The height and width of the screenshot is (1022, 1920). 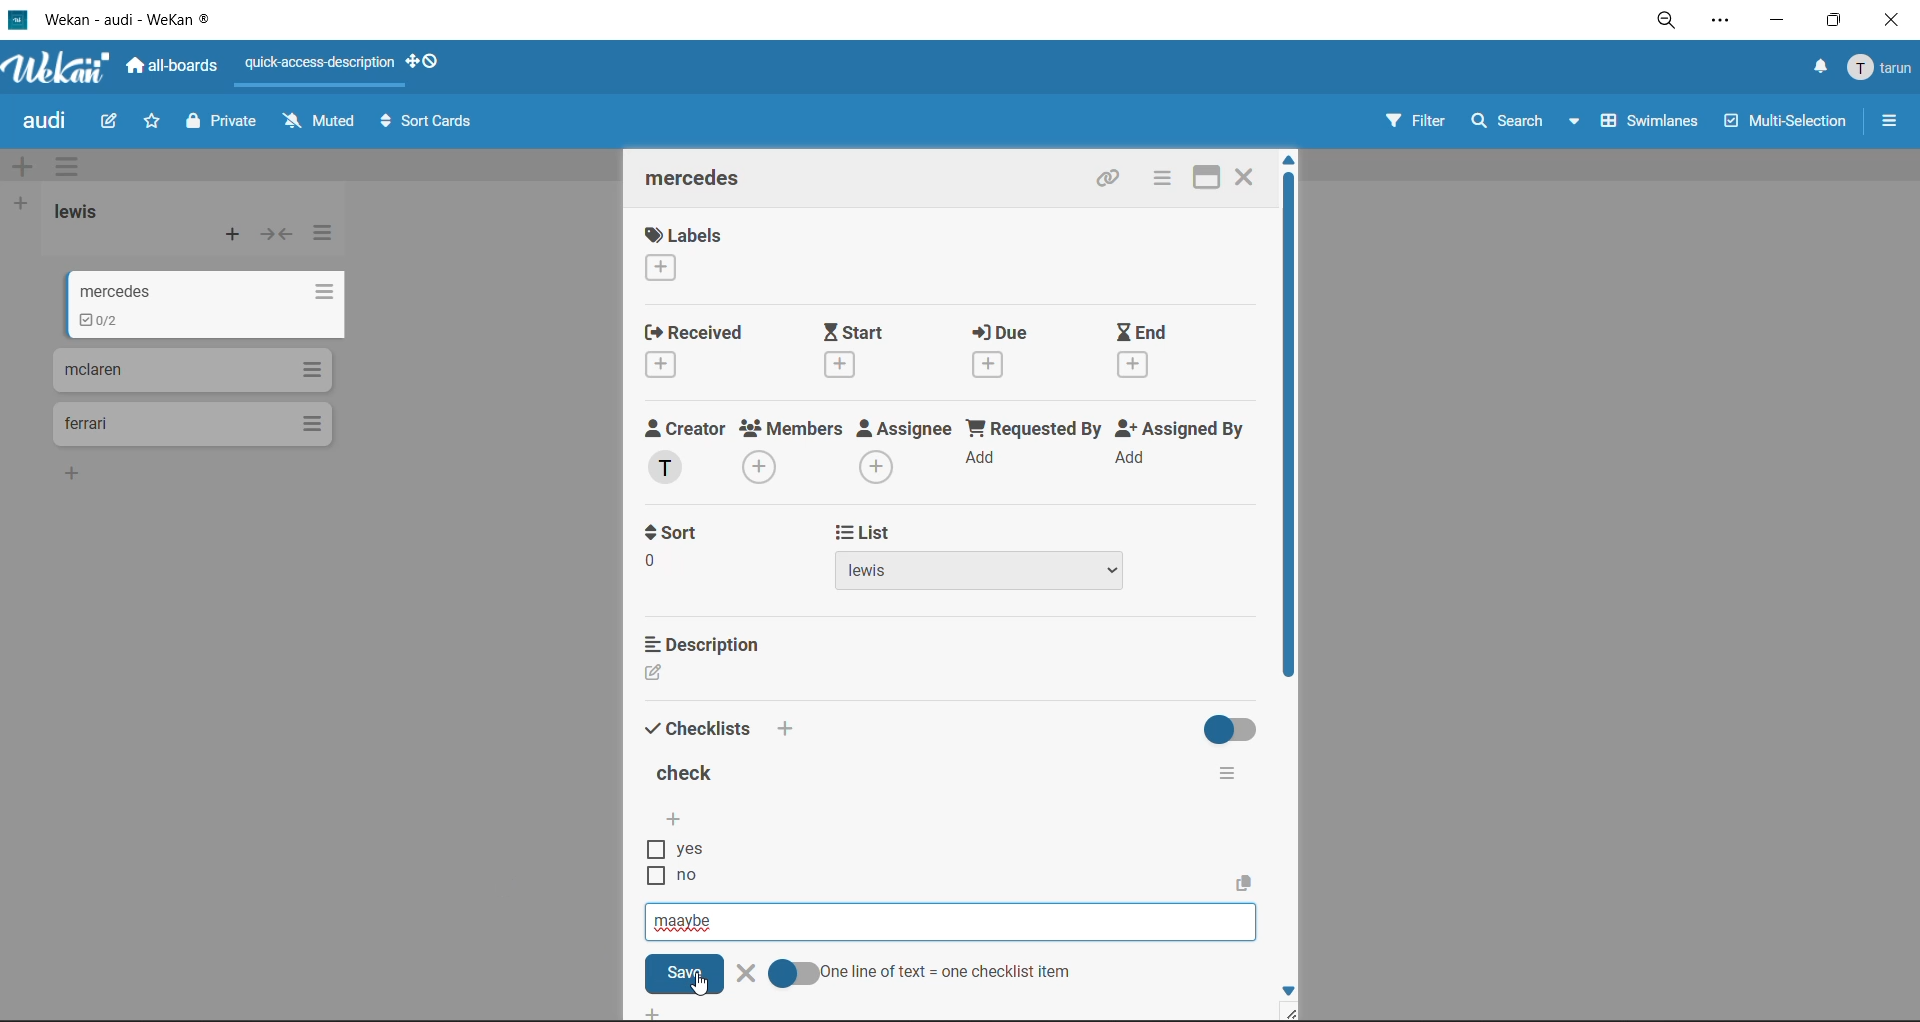 What do you see at coordinates (694, 772) in the screenshot?
I see `title of checklist` at bounding box center [694, 772].